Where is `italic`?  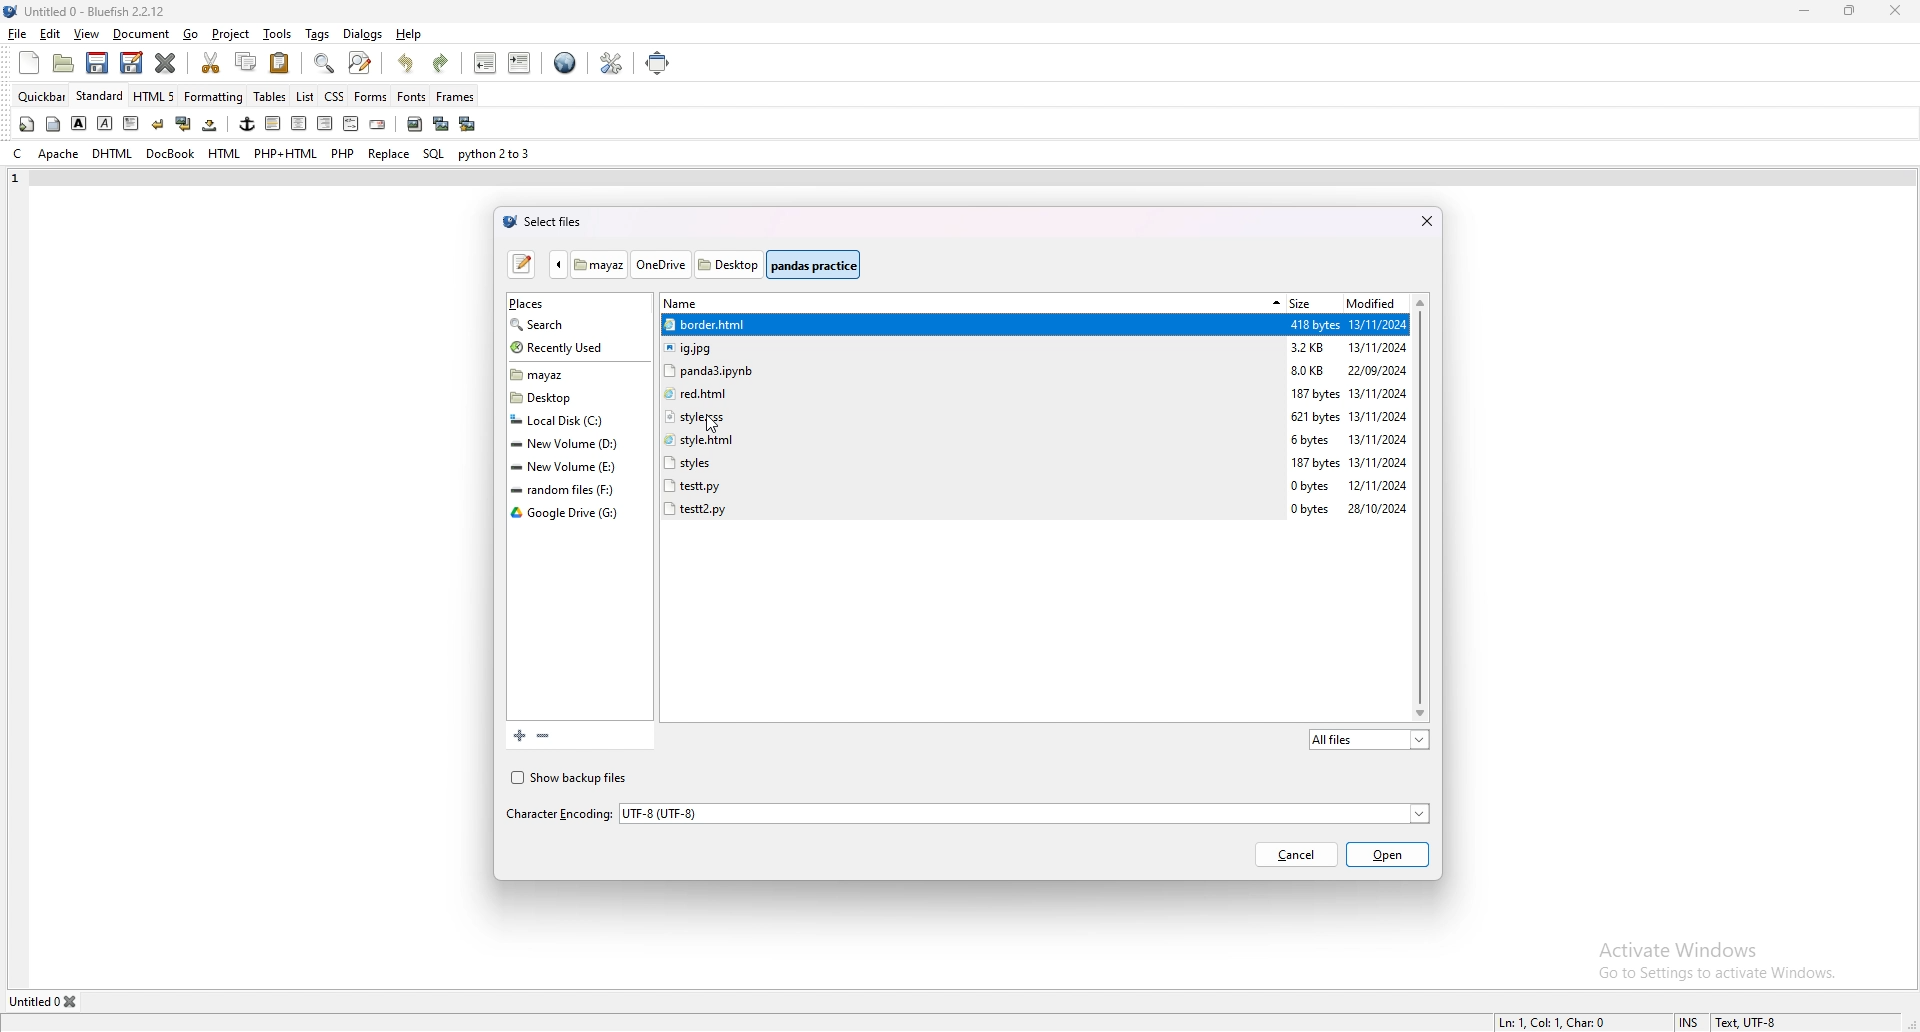
italic is located at coordinates (106, 124).